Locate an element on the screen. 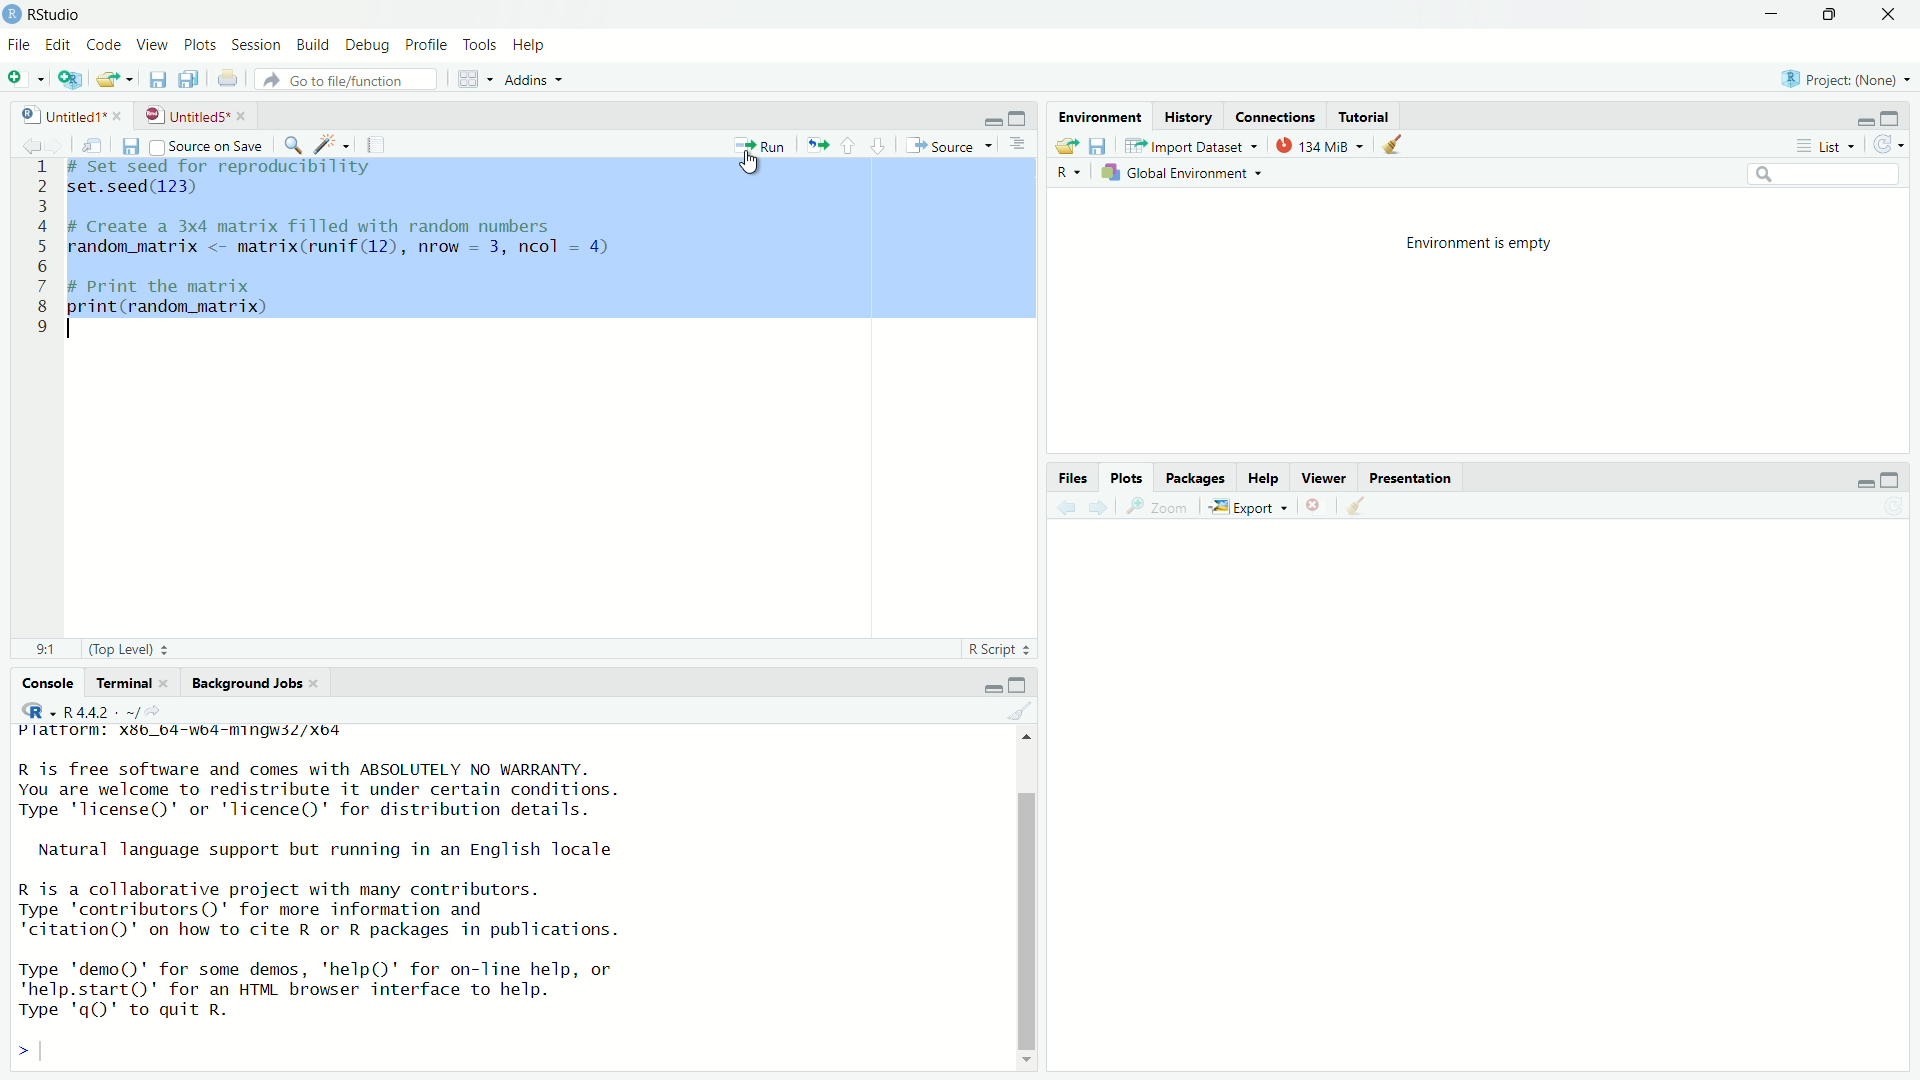 The width and height of the screenshot is (1920, 1080). Source on Save is located at coordinates (206, 145).